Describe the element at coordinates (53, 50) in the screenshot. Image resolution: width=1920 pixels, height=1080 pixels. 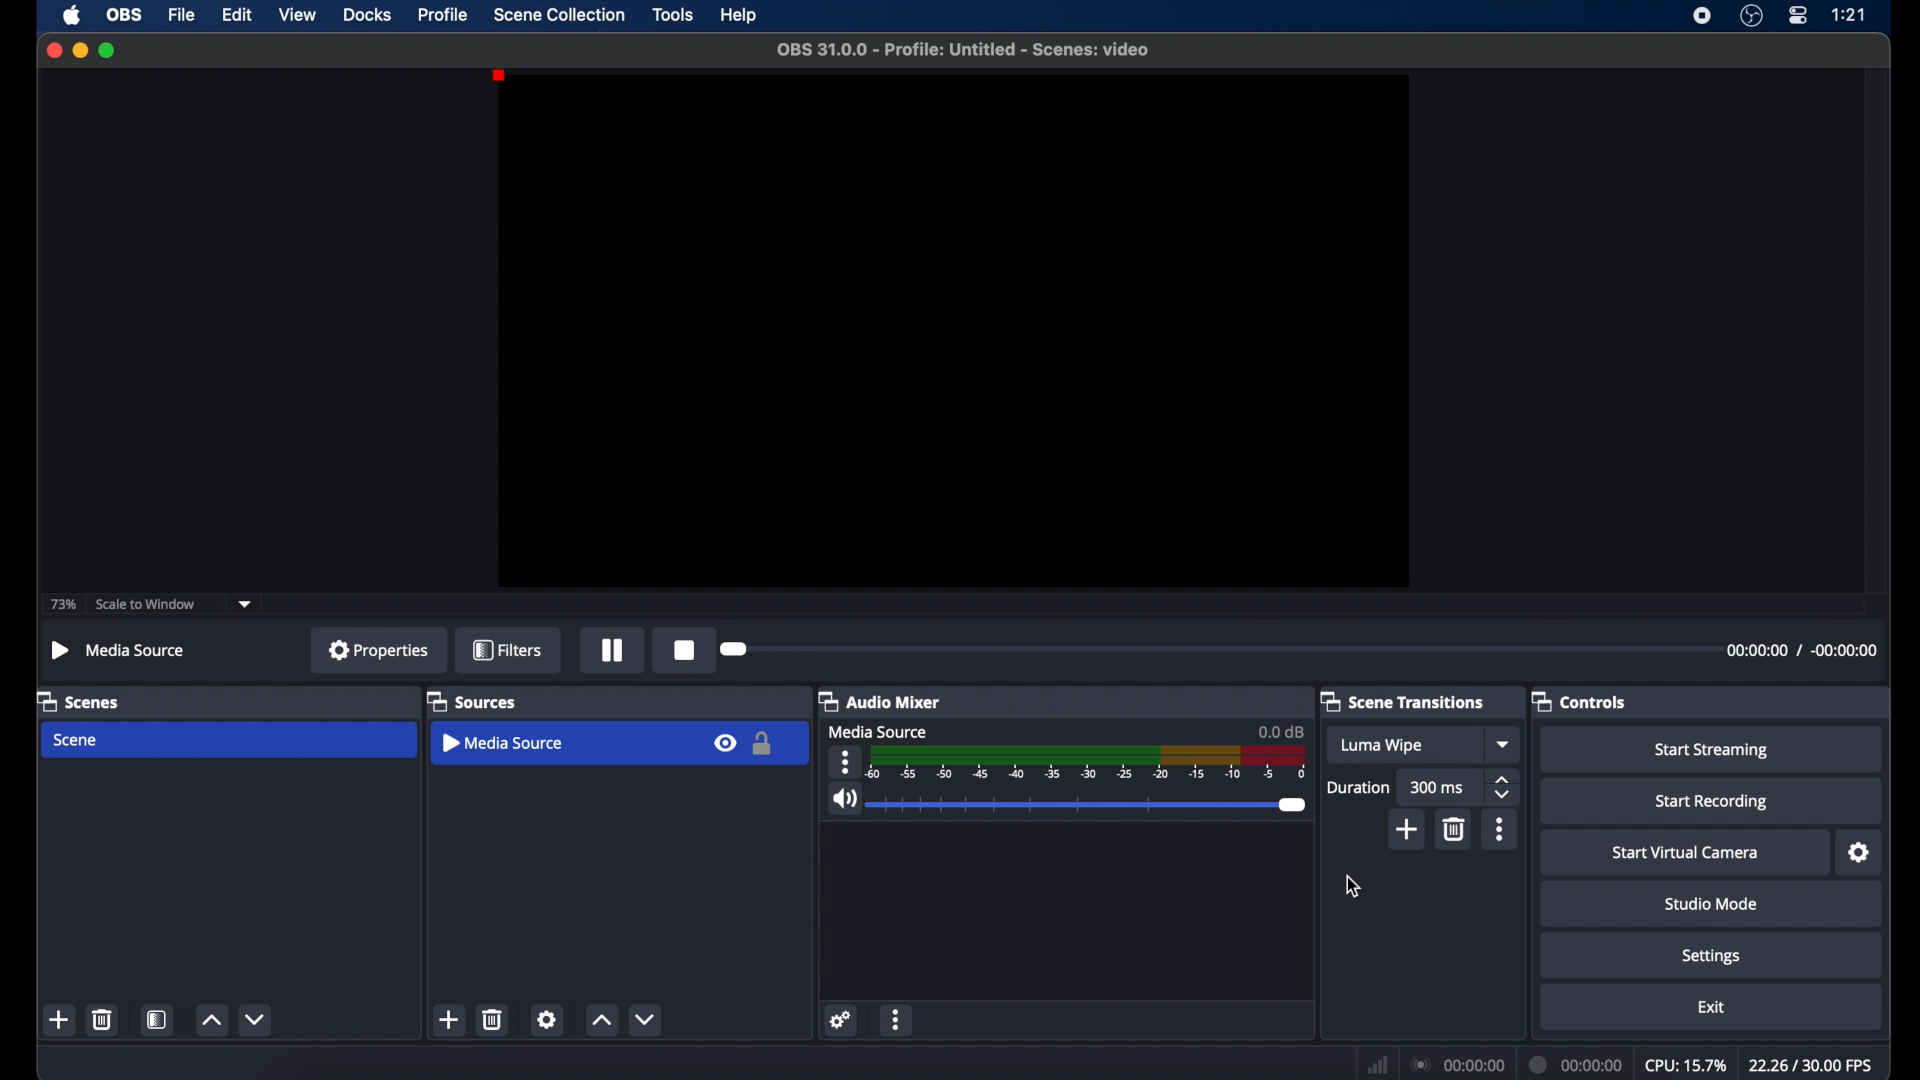
I see `close` at that location.